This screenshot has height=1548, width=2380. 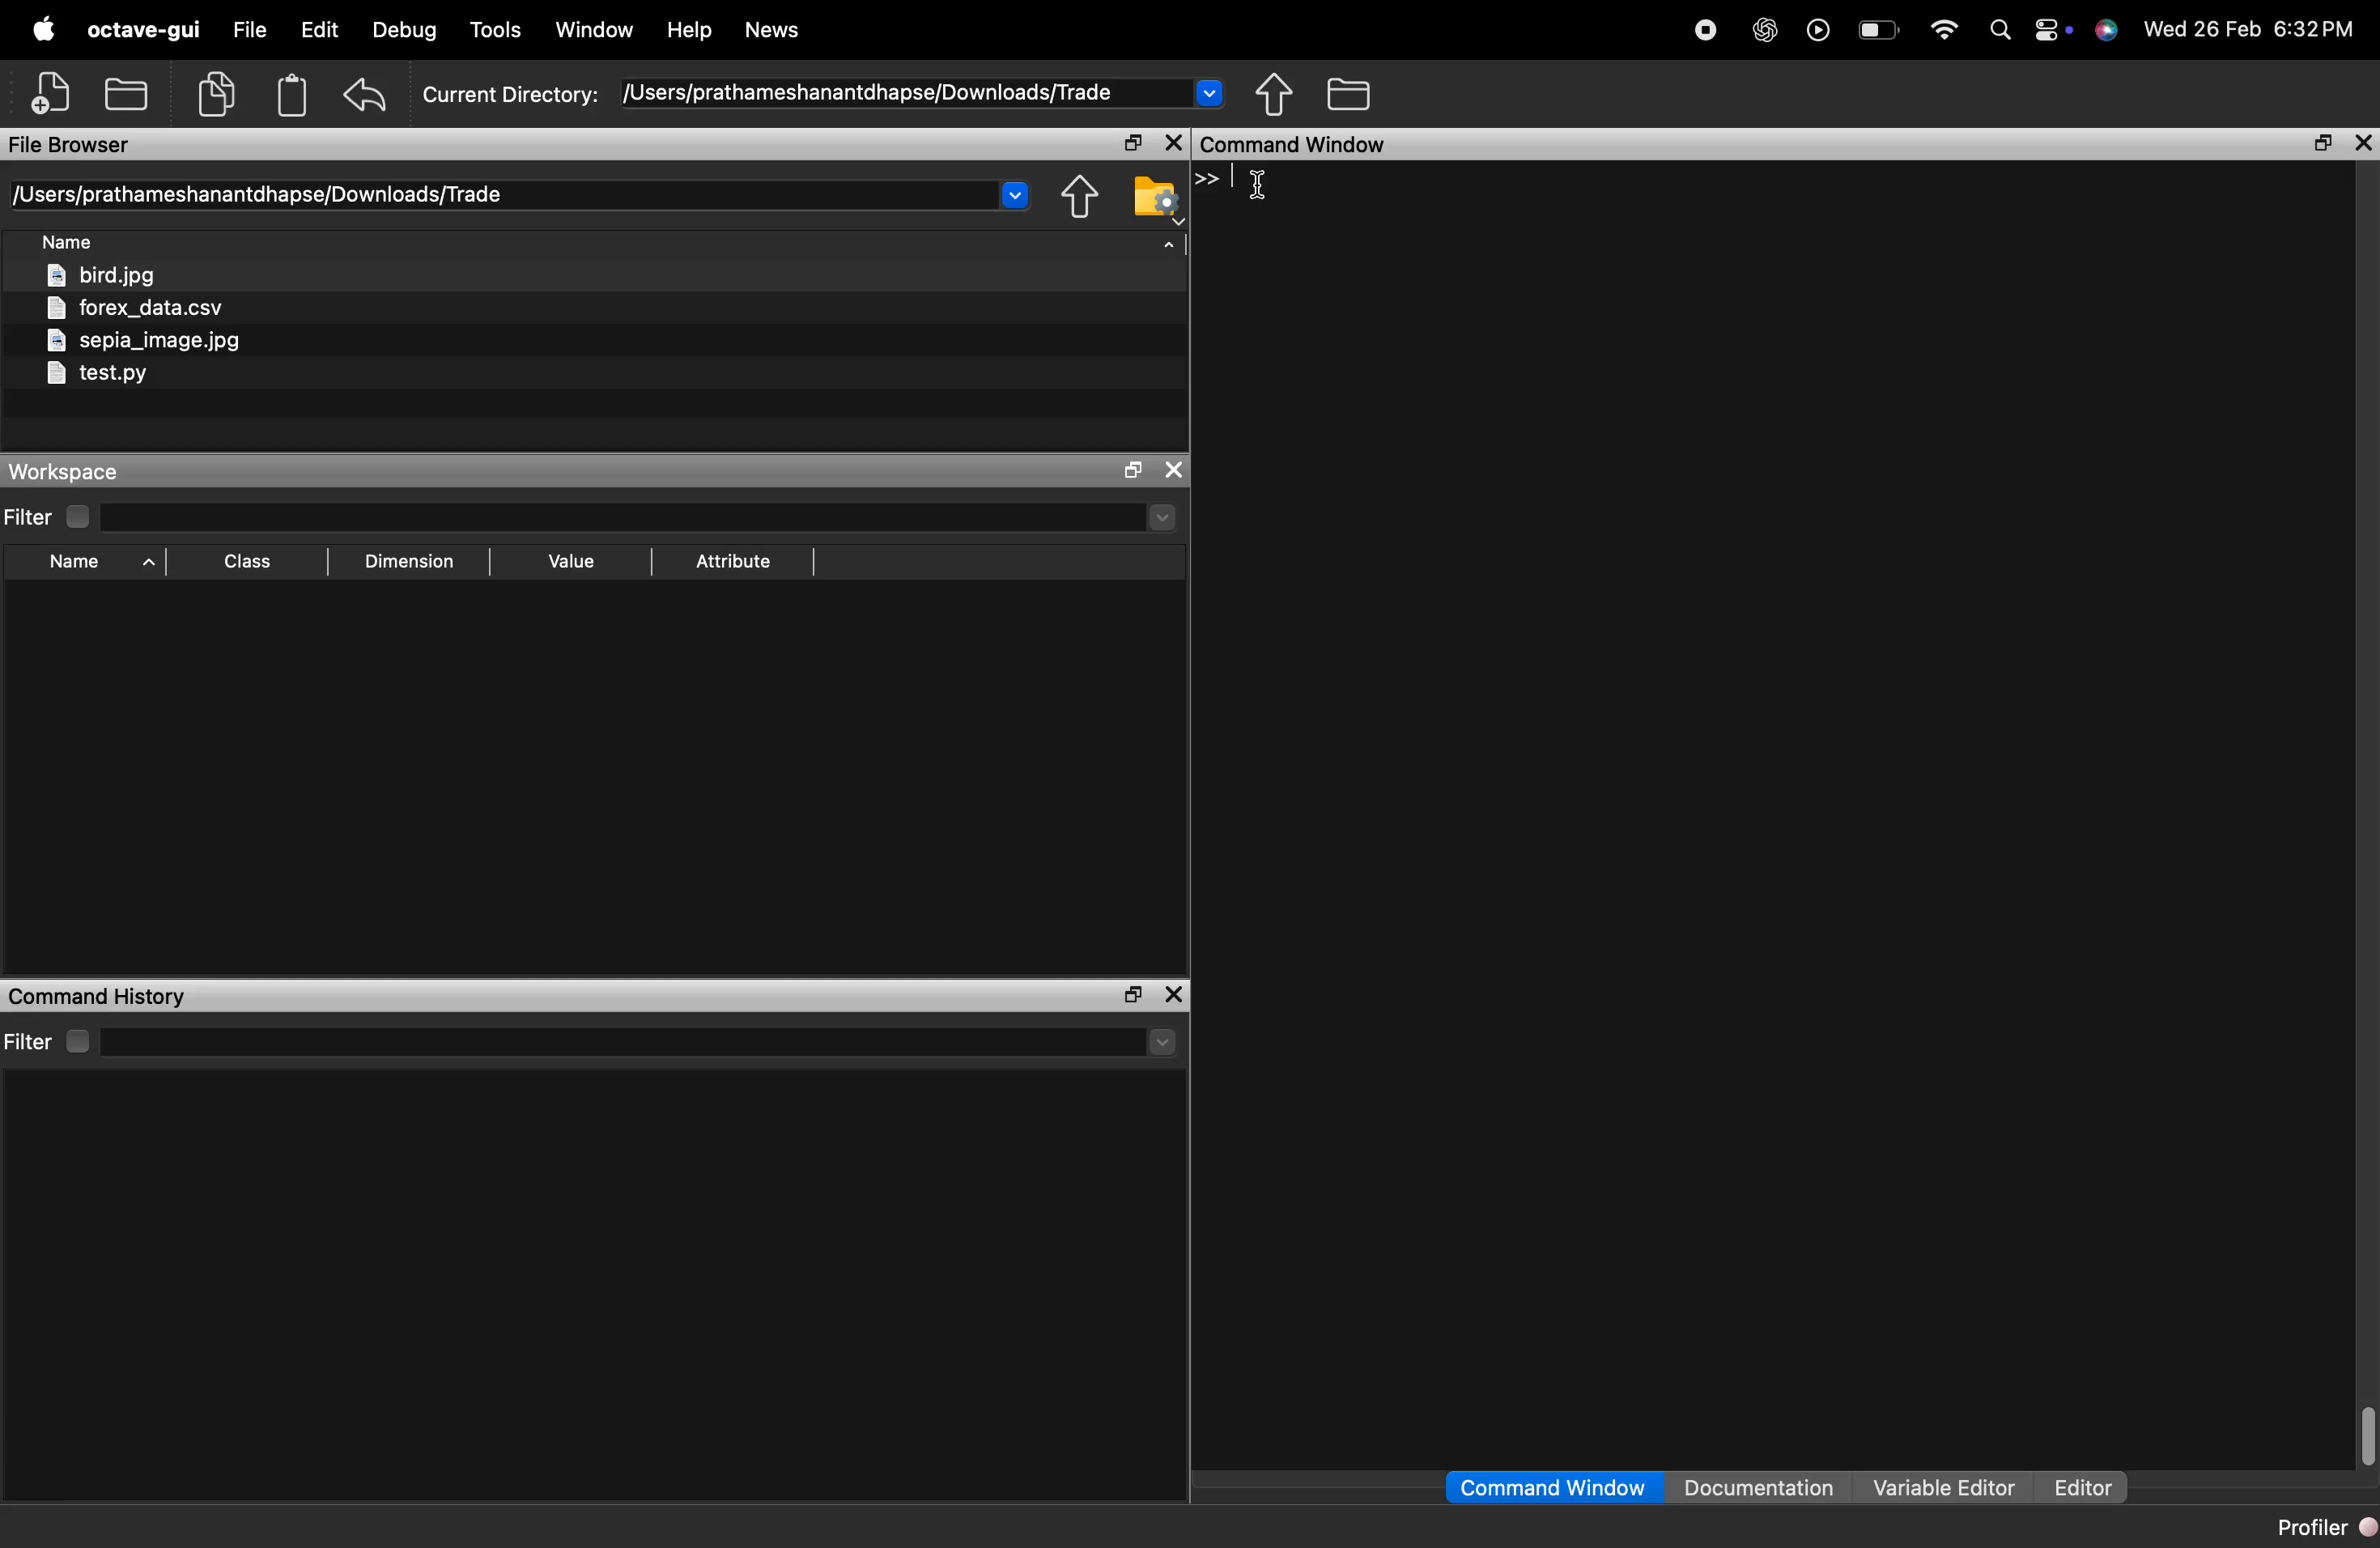 I want to click on attribute , so click(x=739, y=562).